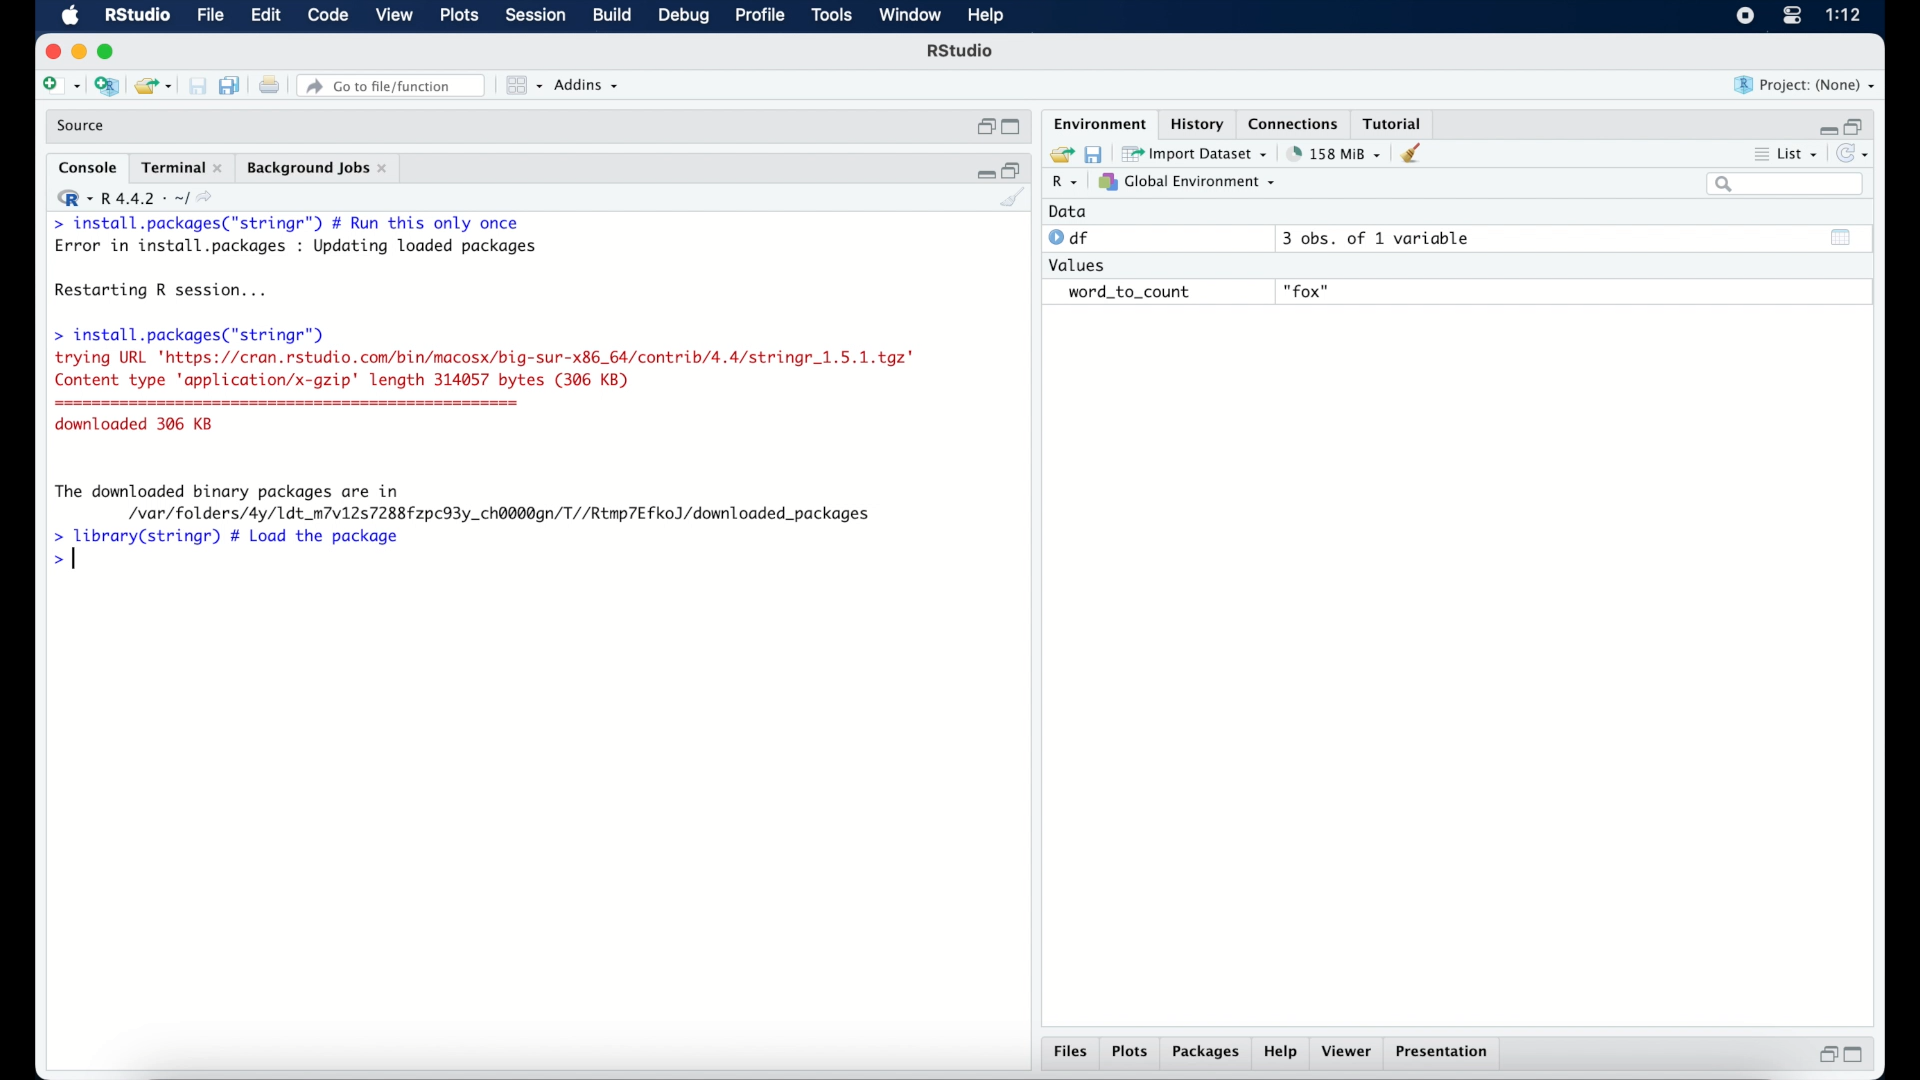 This screenshot has width=1920, height=1080. I want to click on background jobs, so click(319, 170).